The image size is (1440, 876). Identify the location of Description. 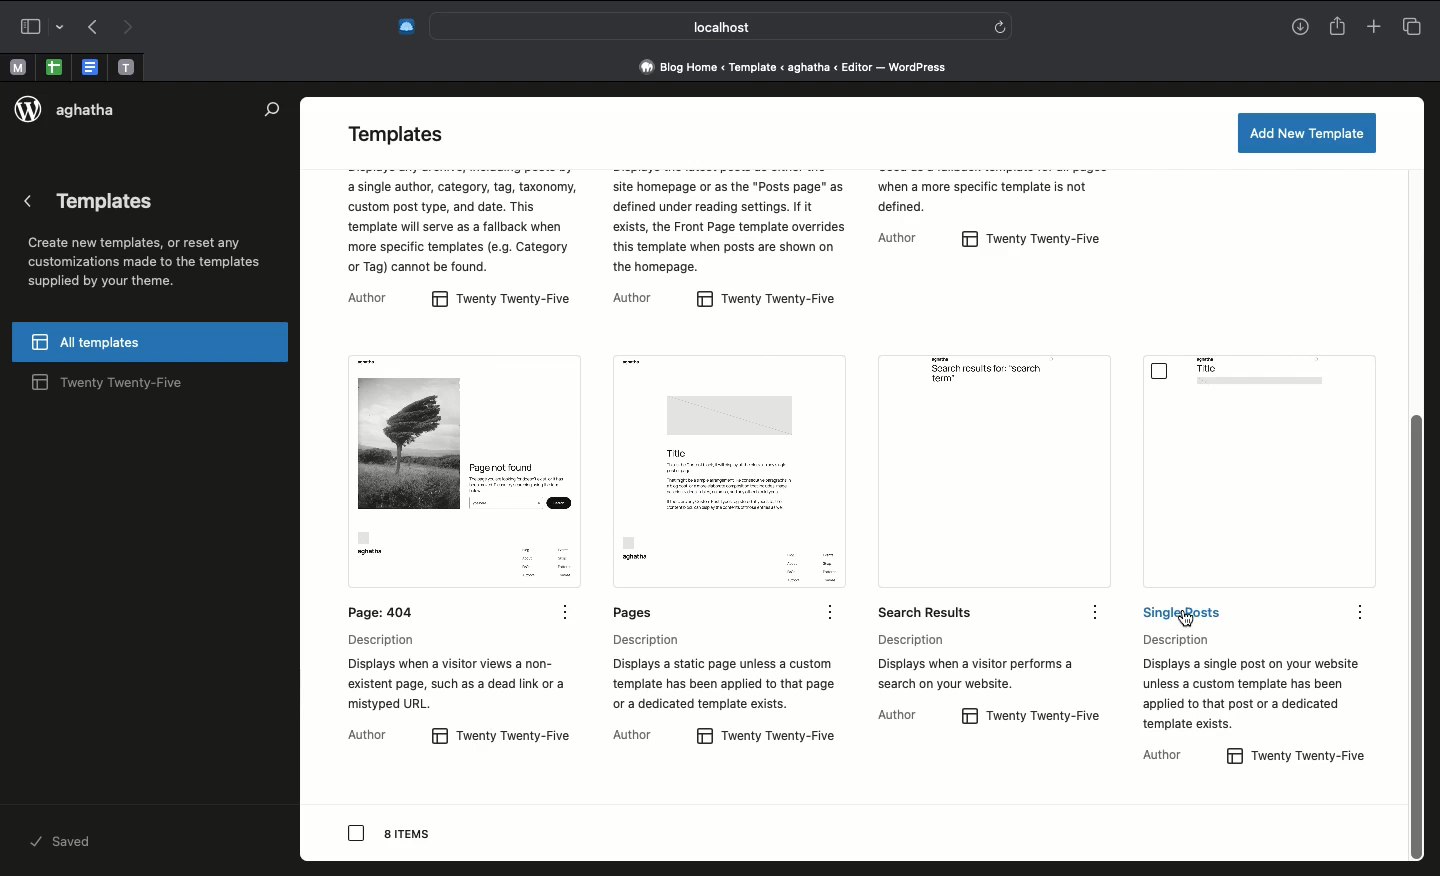
(988, 665).